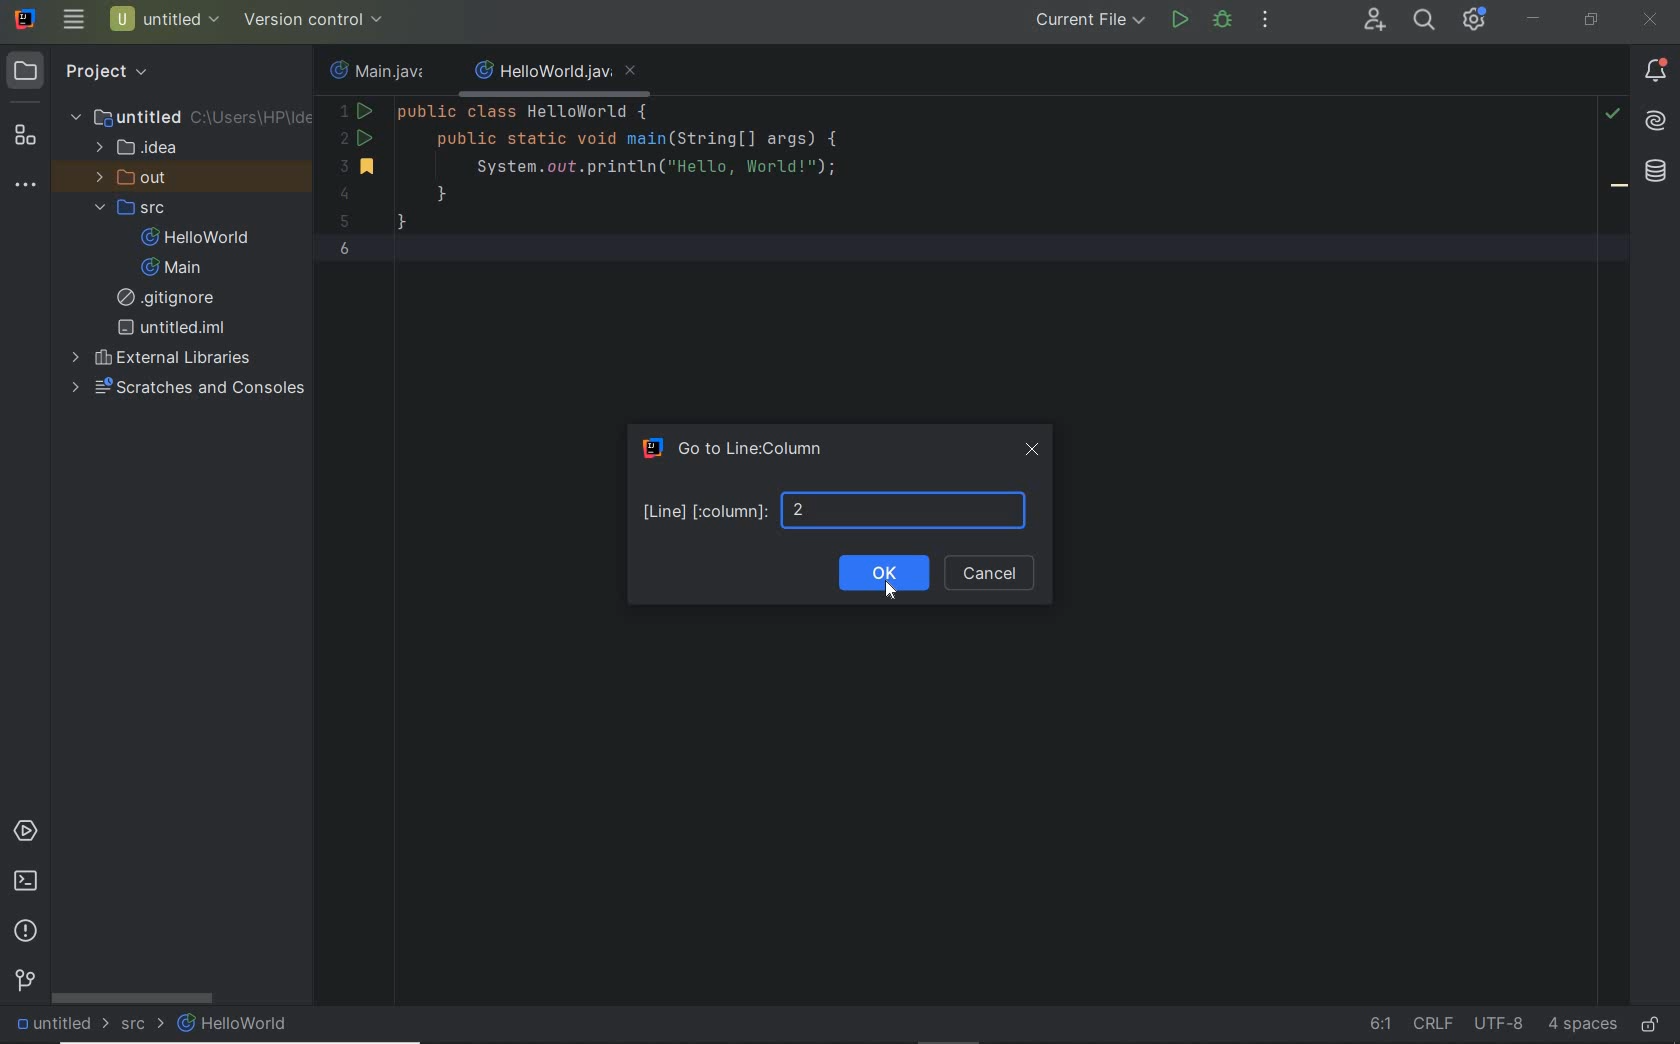 The image size is (1680, 1044). I want to click on scrollbar, so click(134, 998).